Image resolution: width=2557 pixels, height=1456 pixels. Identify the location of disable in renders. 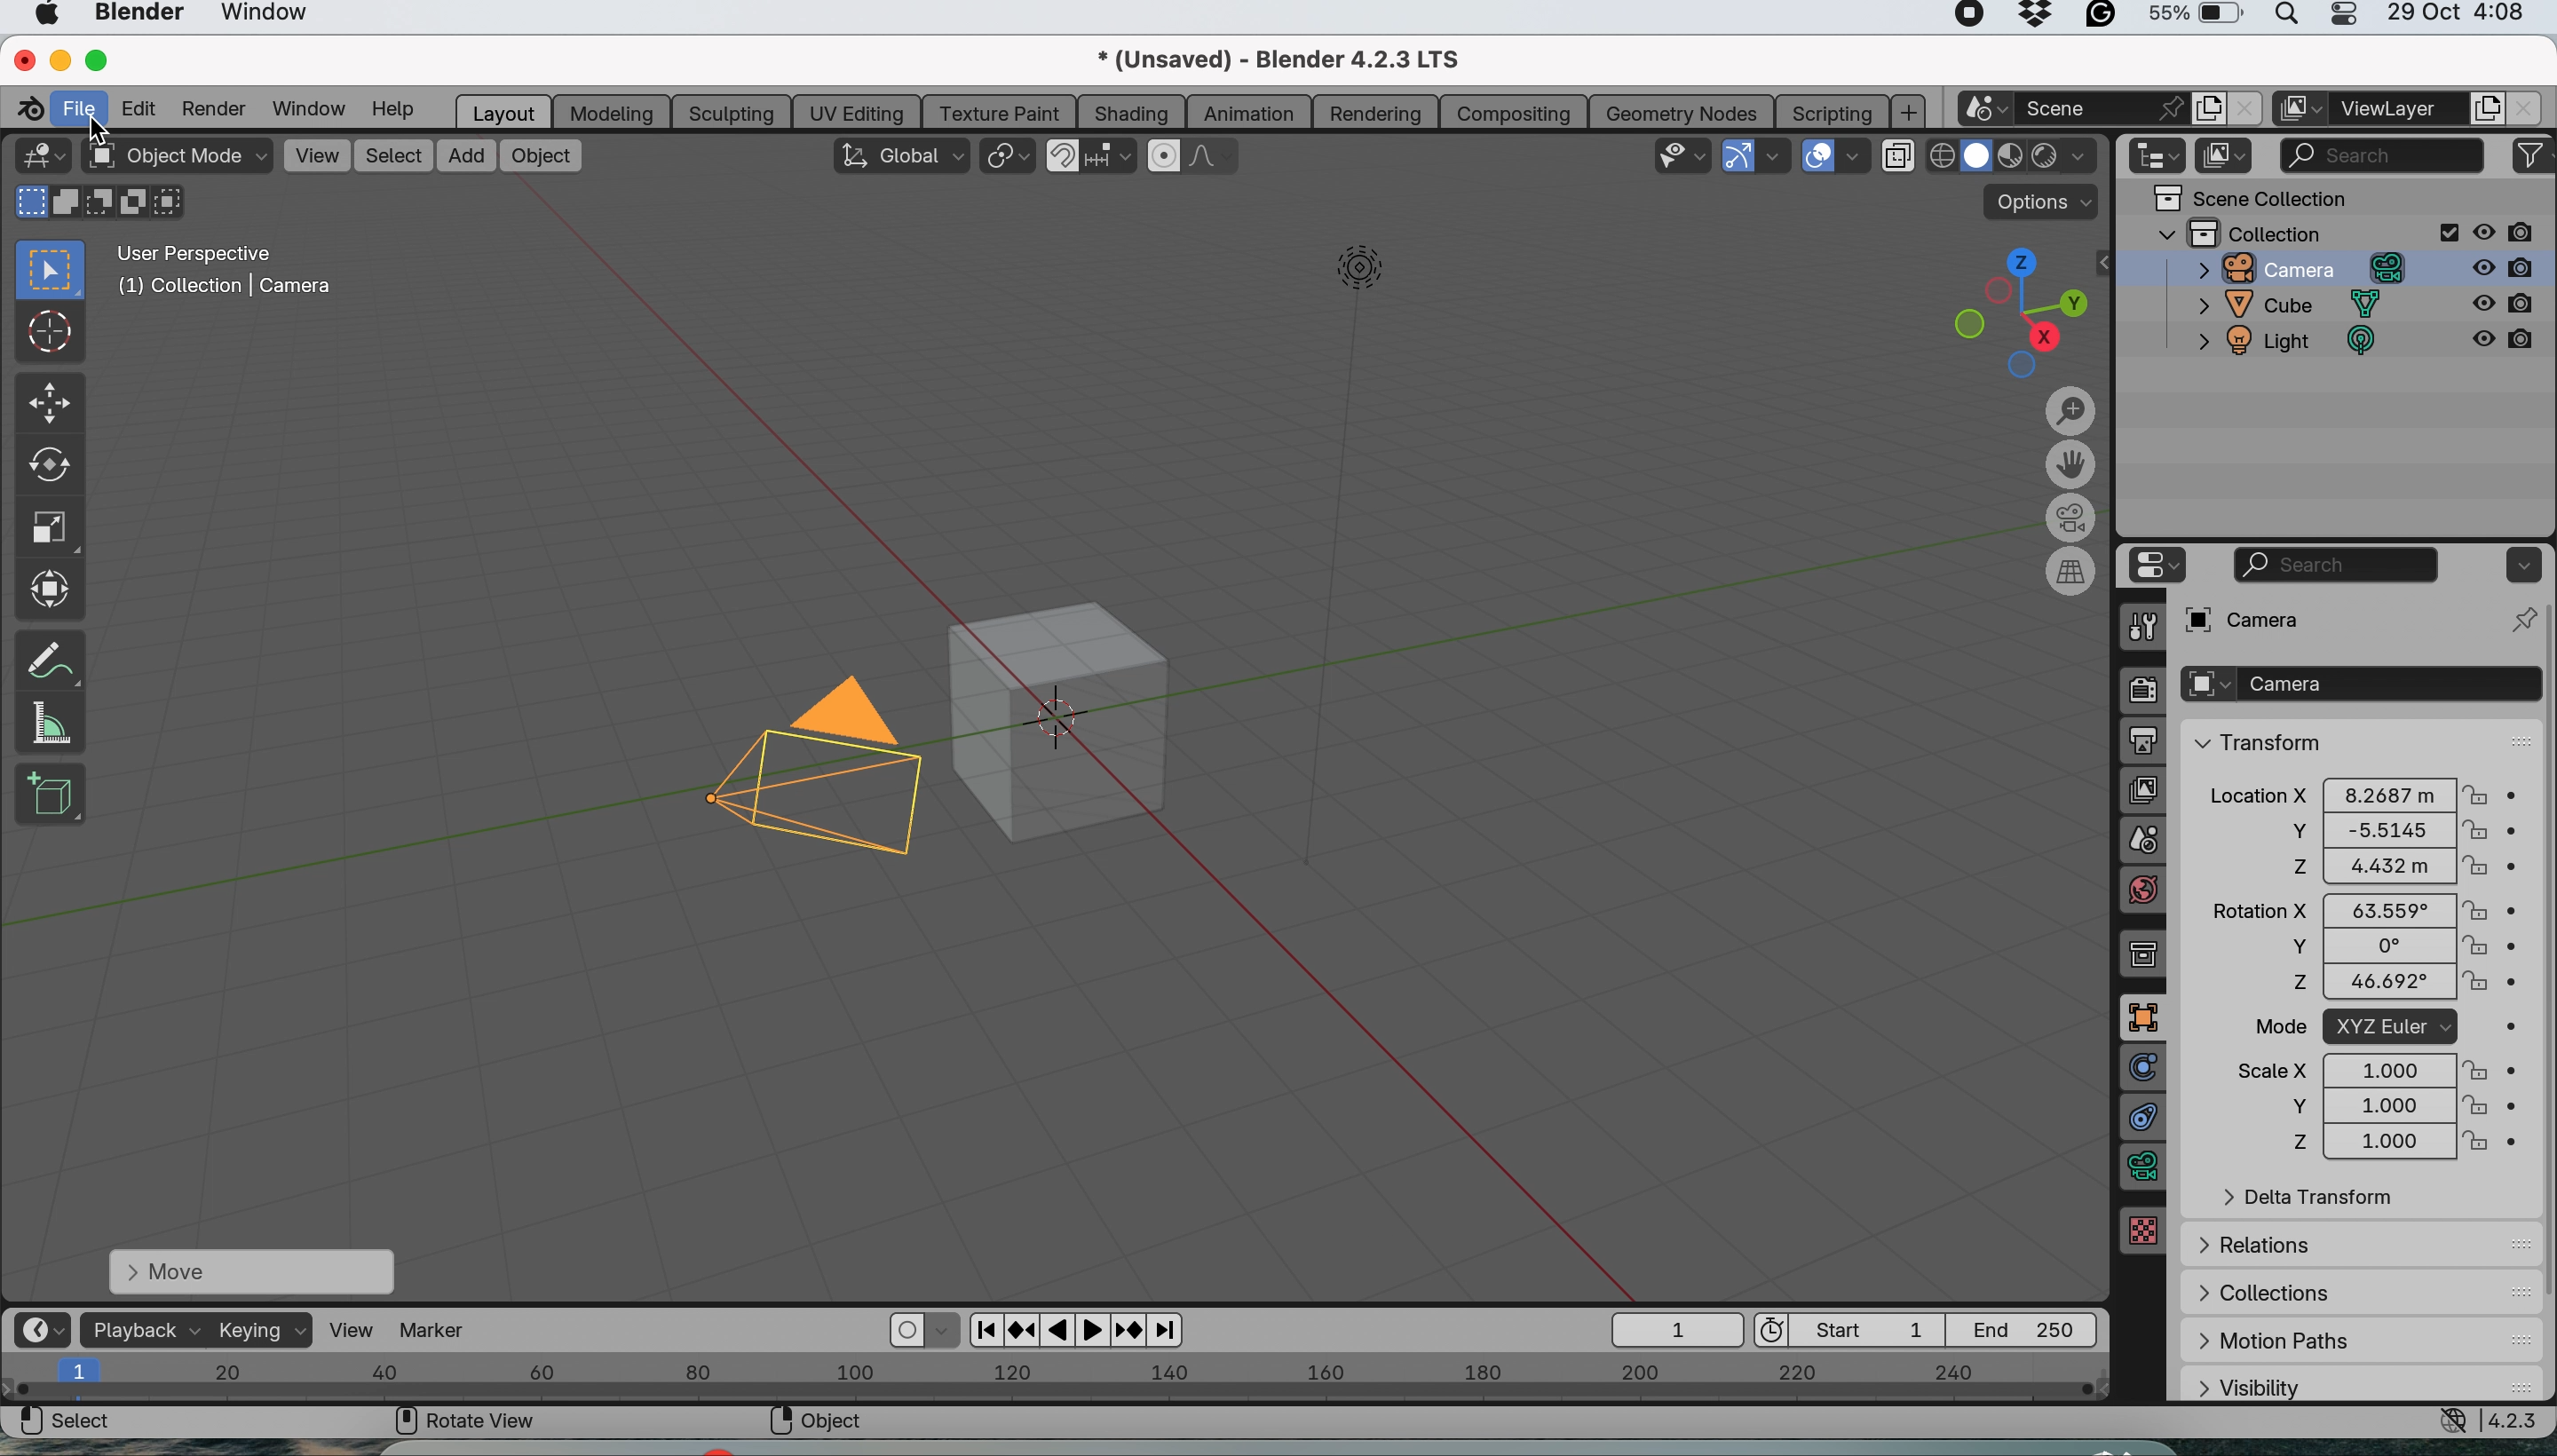
(2507, 231).